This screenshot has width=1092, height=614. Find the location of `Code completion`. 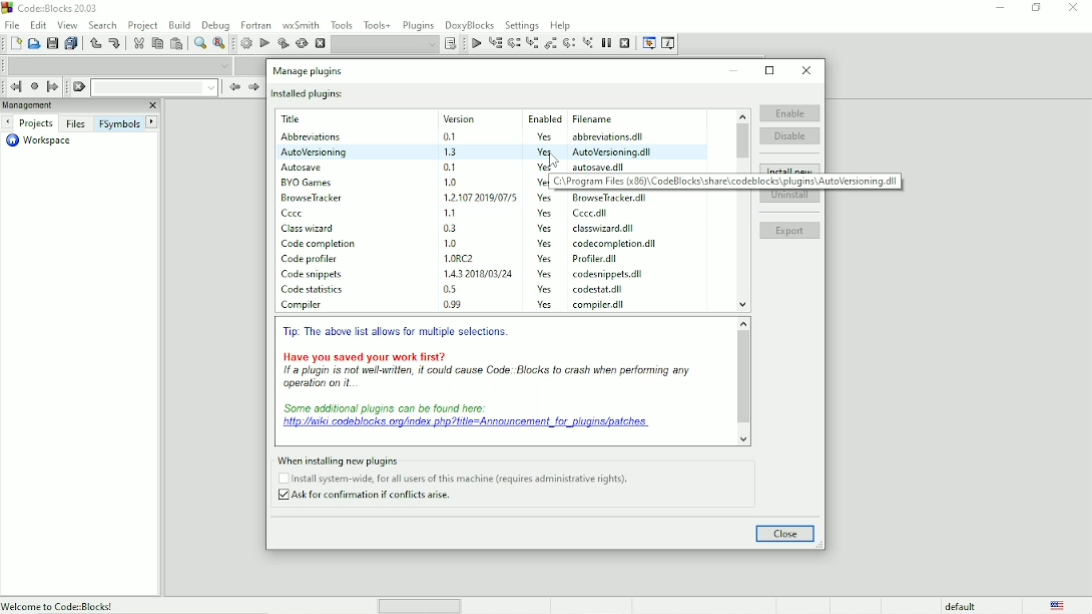

Code completion is located at coordinates (320, 244).